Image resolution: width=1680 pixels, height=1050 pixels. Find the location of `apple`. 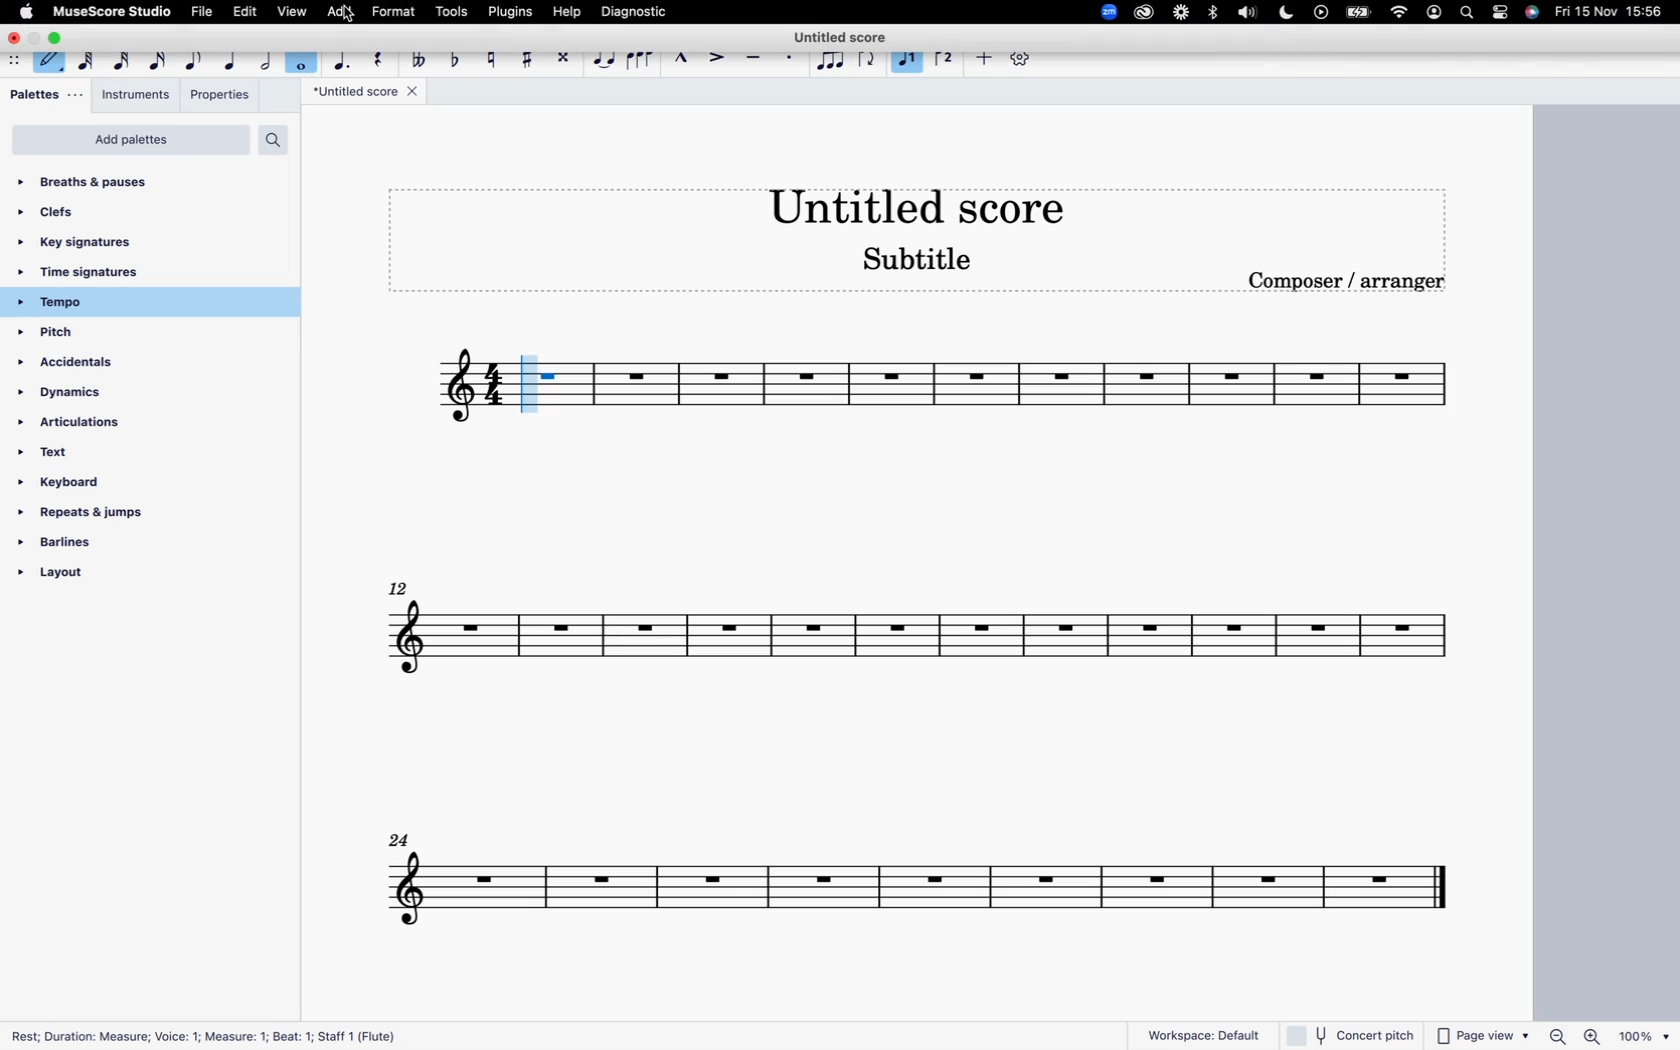

apple is located at coordinates (27, 11).